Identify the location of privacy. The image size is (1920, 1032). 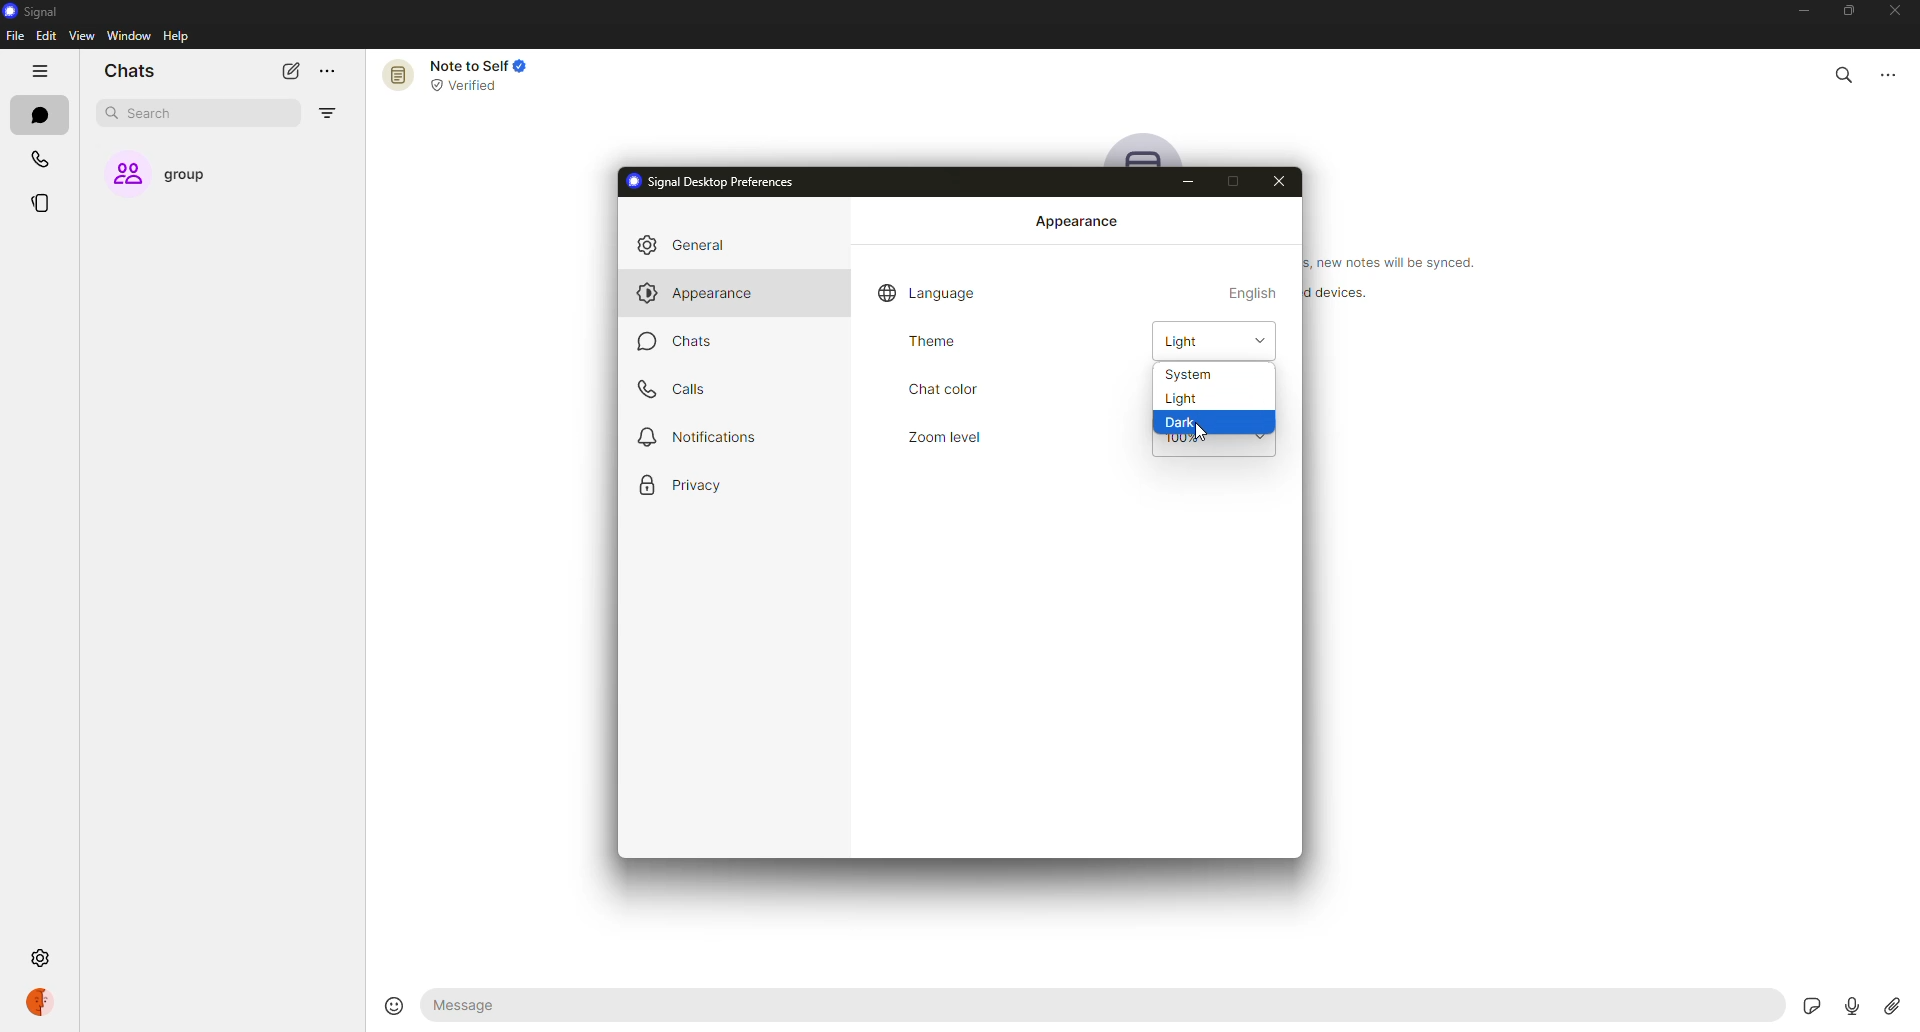
(685, 486).